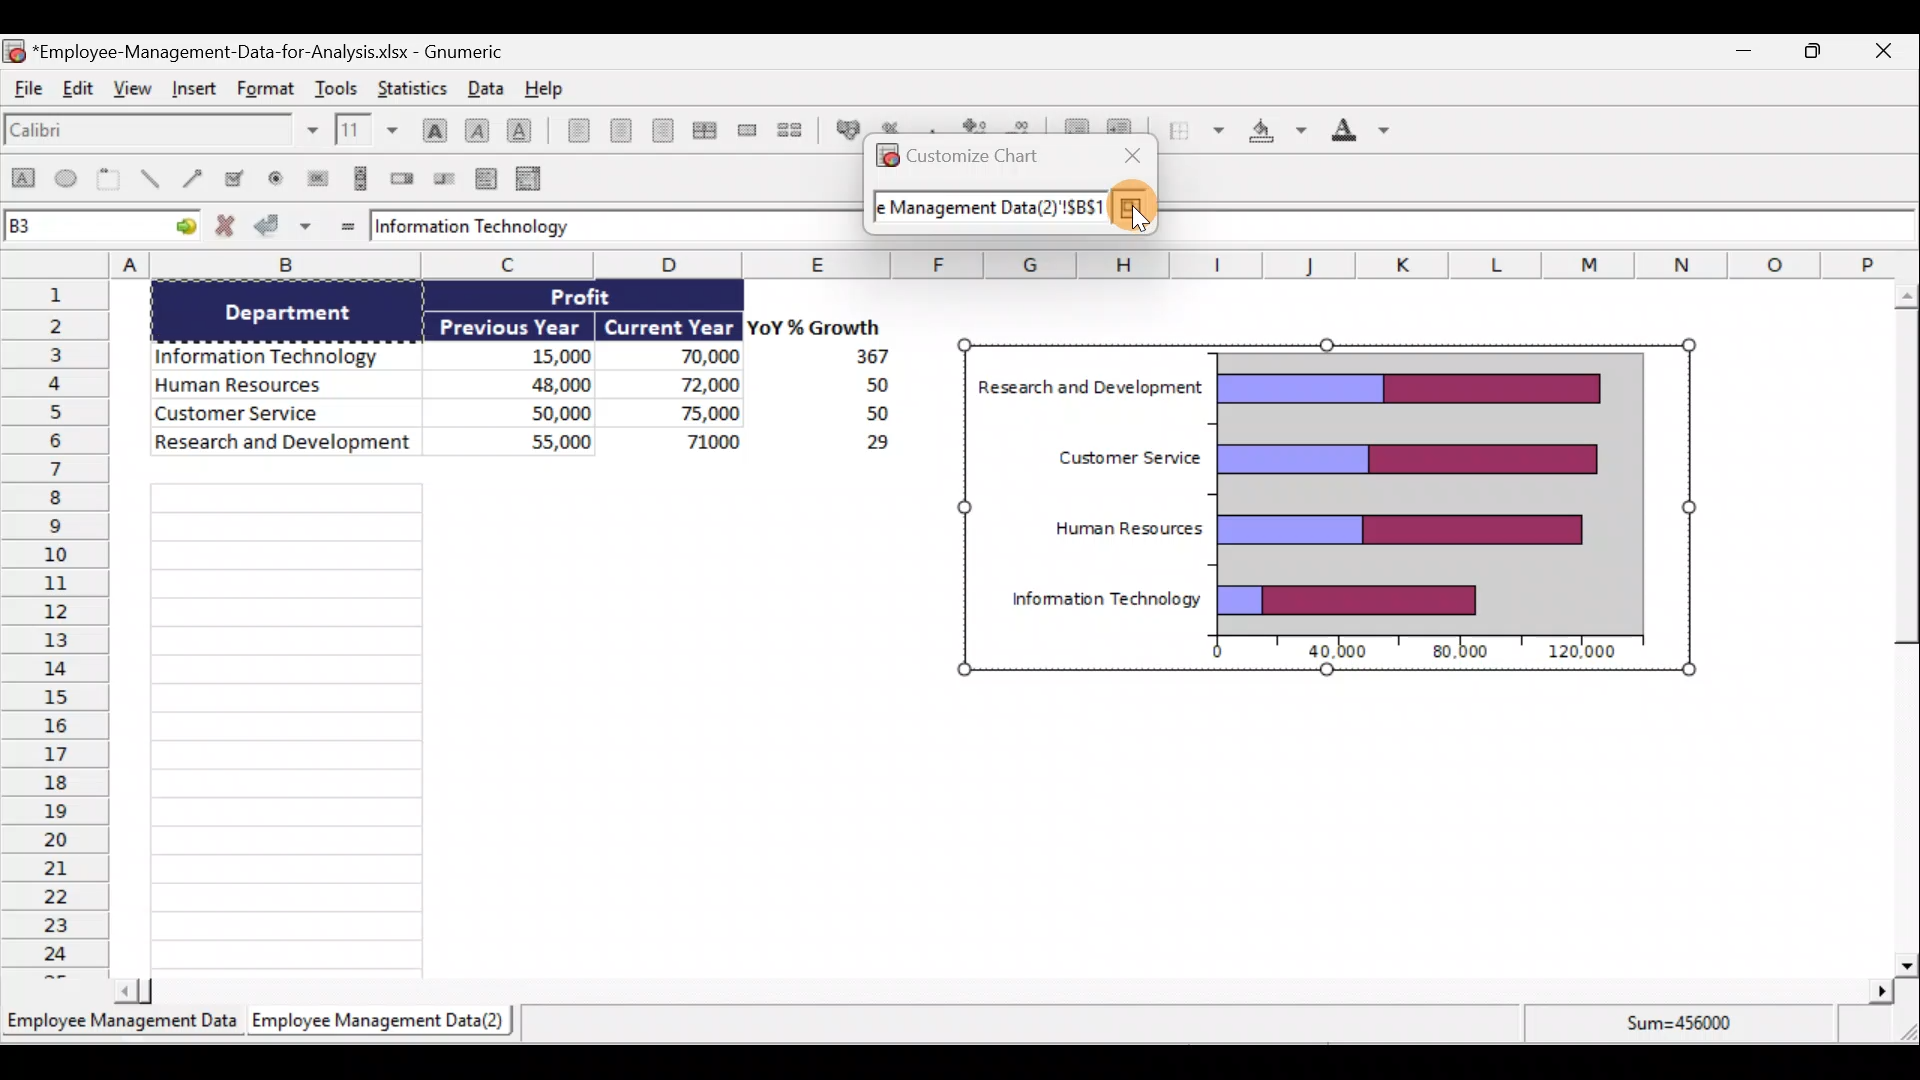 The height and width of the screenshot is (1080, 1920). Describe the element at coordinates (894, 126) in the screenshot. I see `Format the selection as percentage` at that location.